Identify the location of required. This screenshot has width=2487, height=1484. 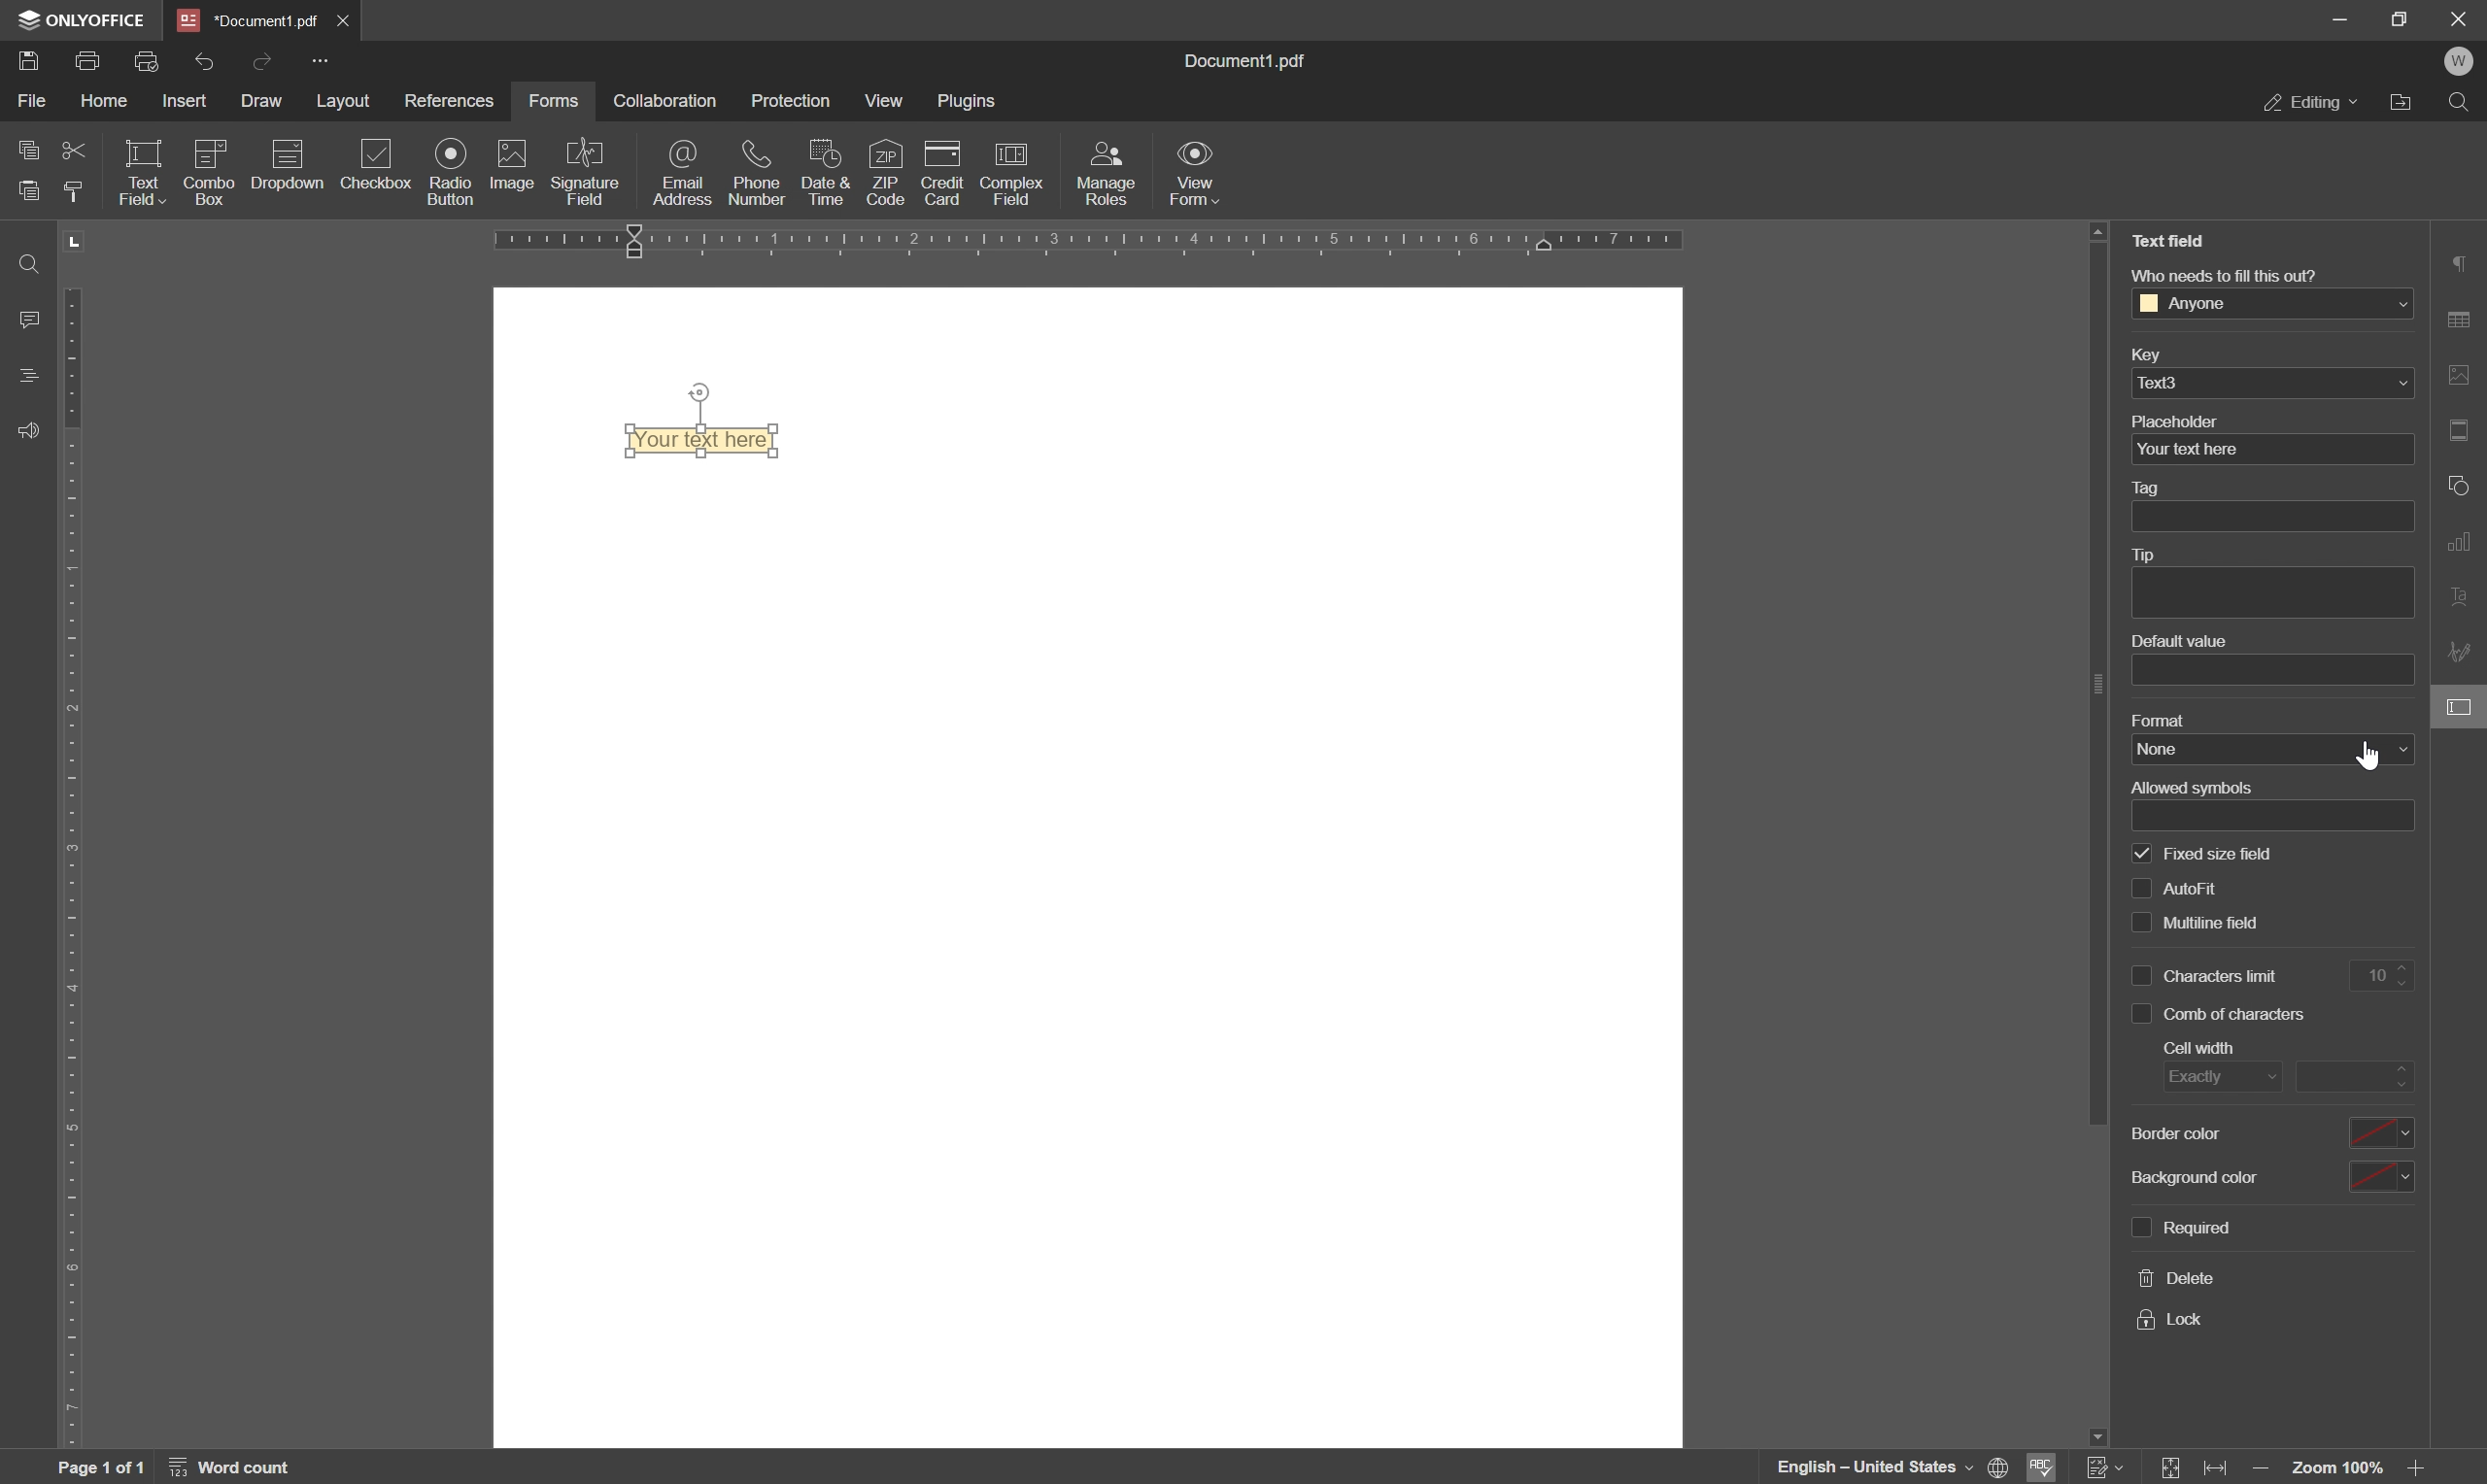
(2198, 1224).